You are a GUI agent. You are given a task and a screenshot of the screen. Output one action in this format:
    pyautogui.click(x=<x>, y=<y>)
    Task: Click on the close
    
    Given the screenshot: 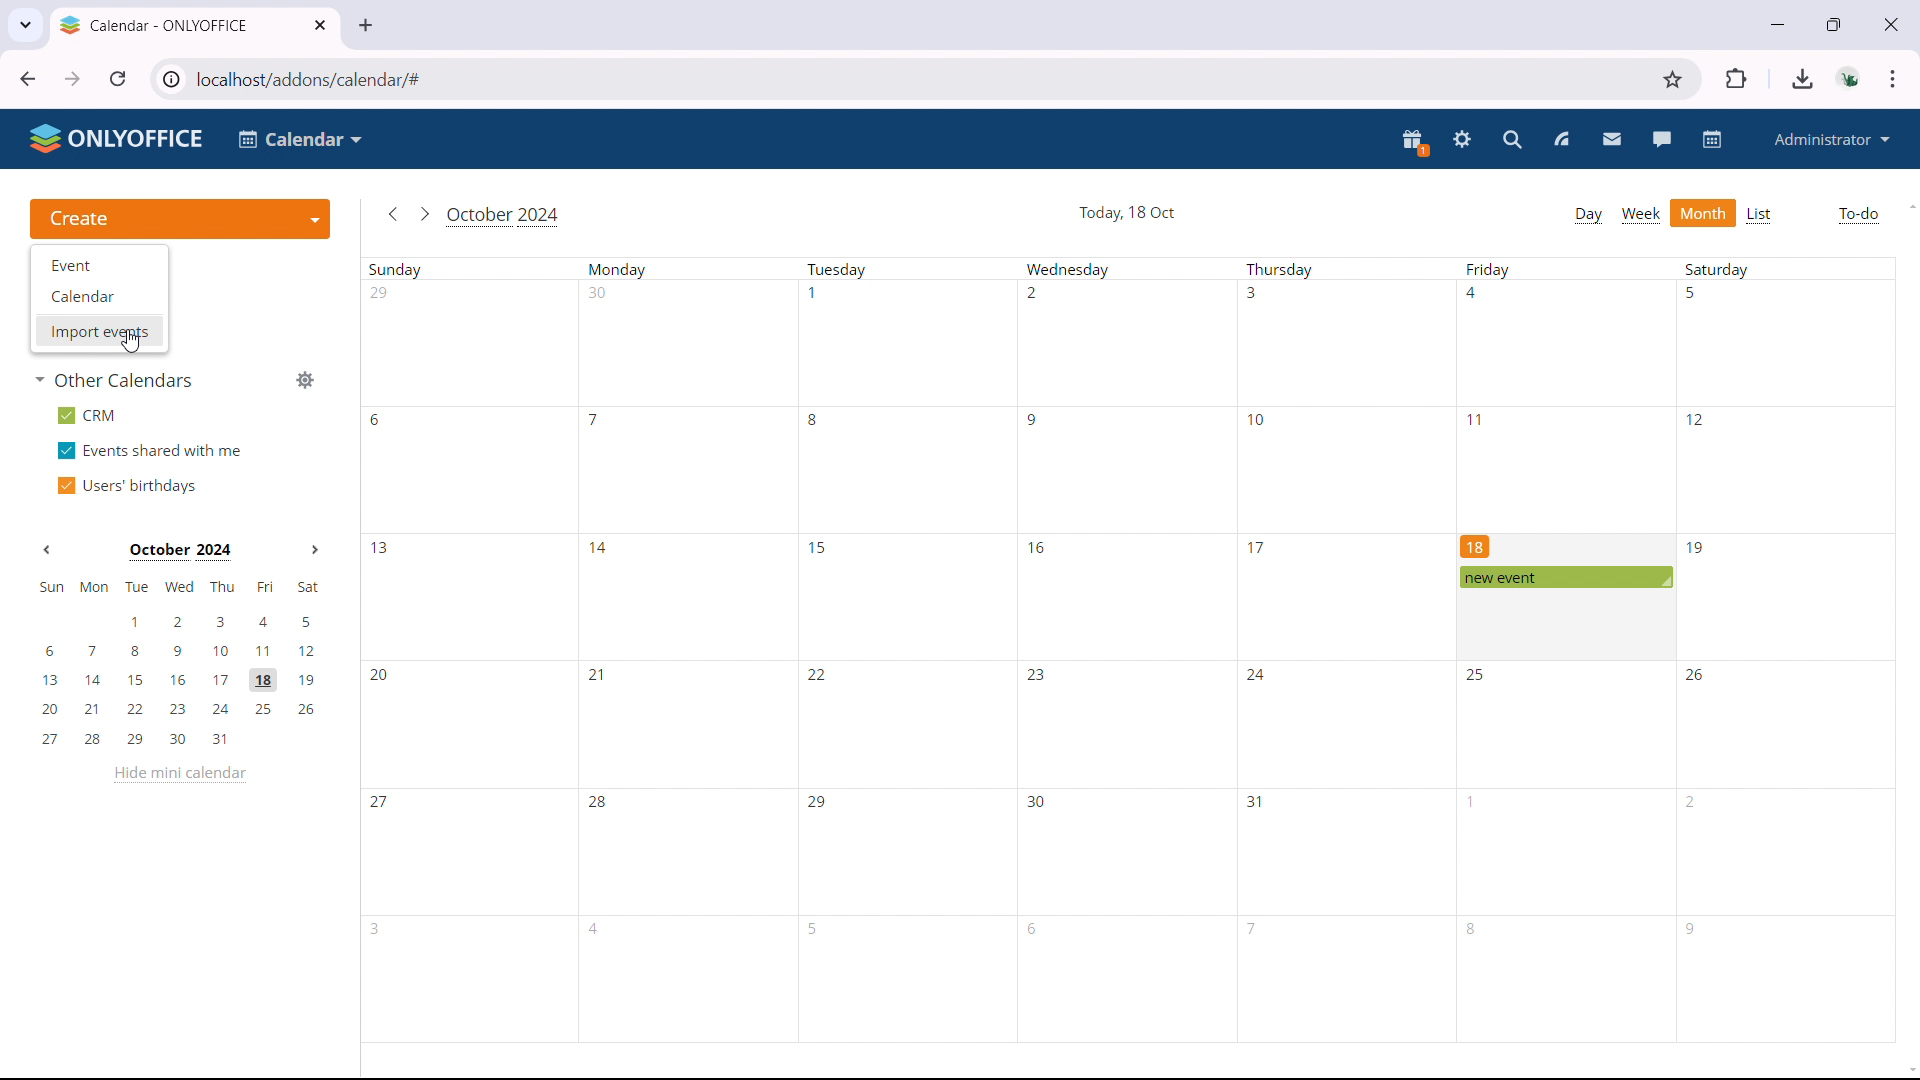 What is the action you would take?
    pyautogui.click(x=1889, y=23)
    